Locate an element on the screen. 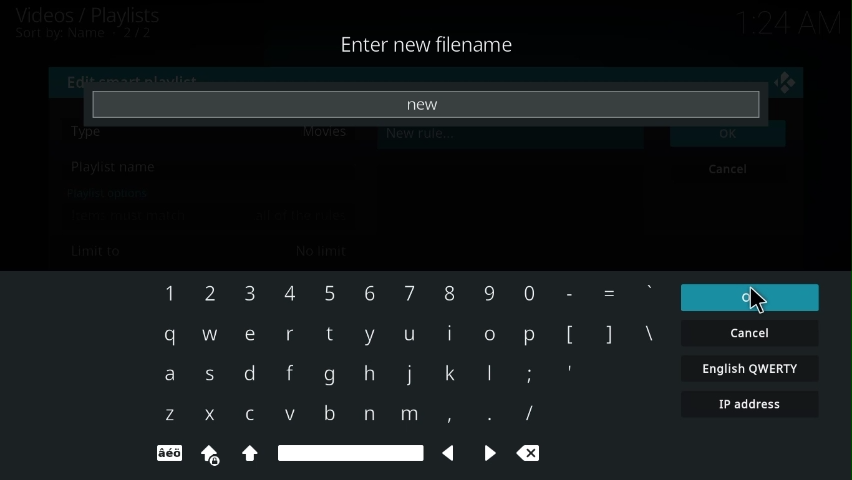  \ is located at coordinates (649, 333).